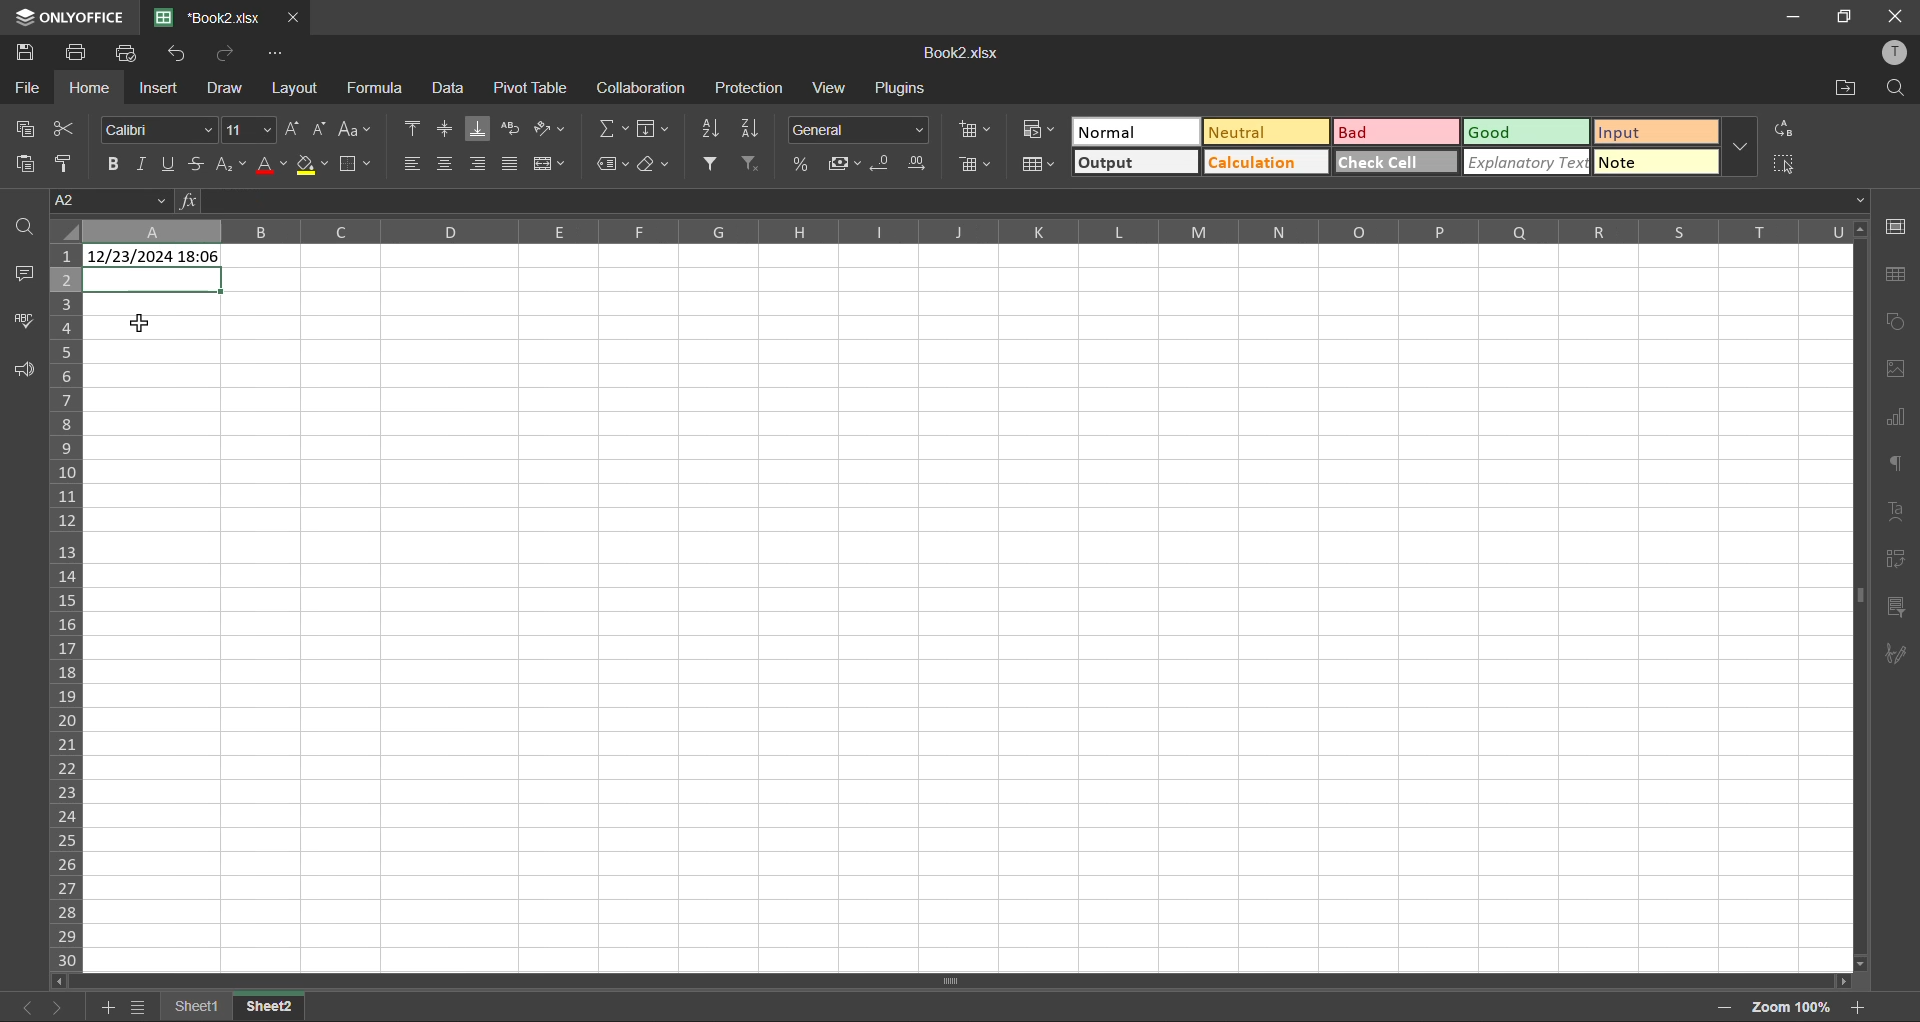 The width and height of the screenshot is (1920, 1022). What do you see at coordinates (27, 128) in the screenshot?
I see `copy` at bounding box center [27, 128].